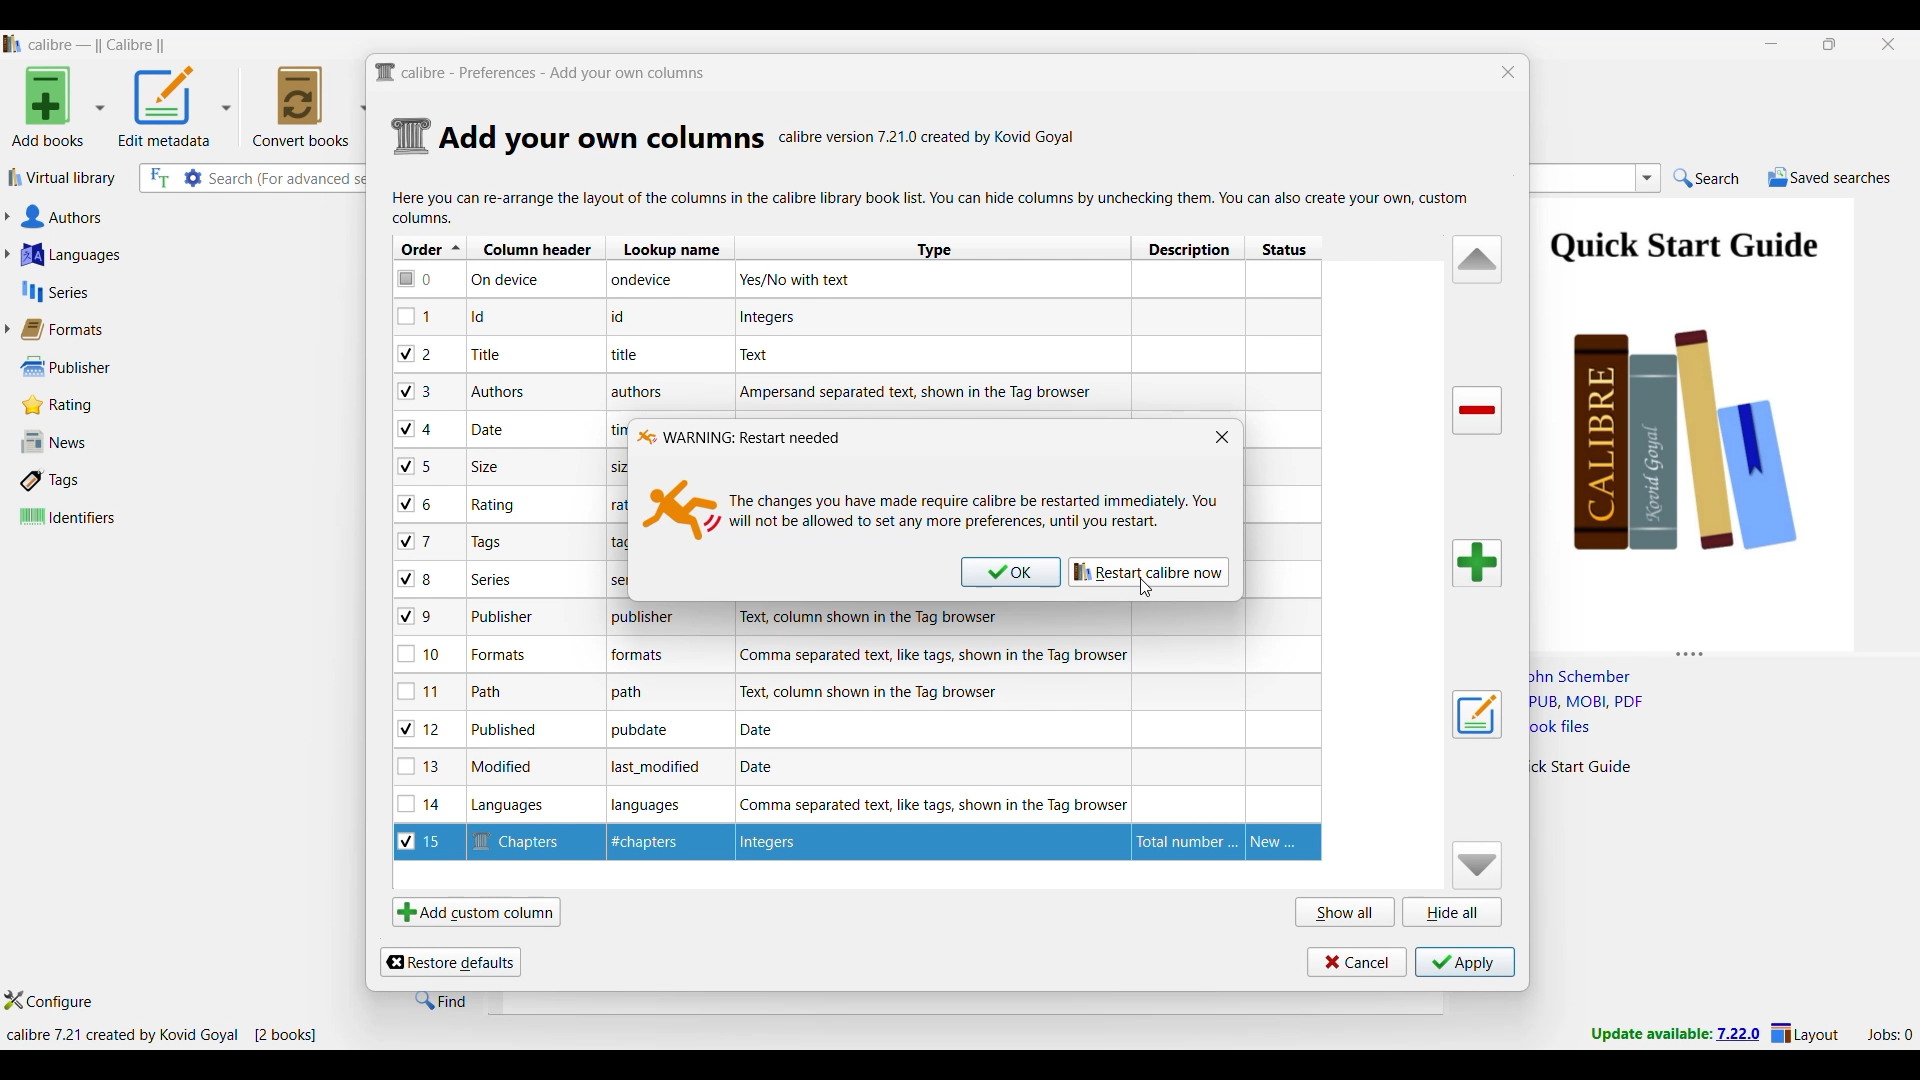 Image resolution: width=1920 pixels, height=1080 pixels. What do you see at coordinates (501, 389) in the screenshot?
I see `Note` at bounding box center [501, 389].